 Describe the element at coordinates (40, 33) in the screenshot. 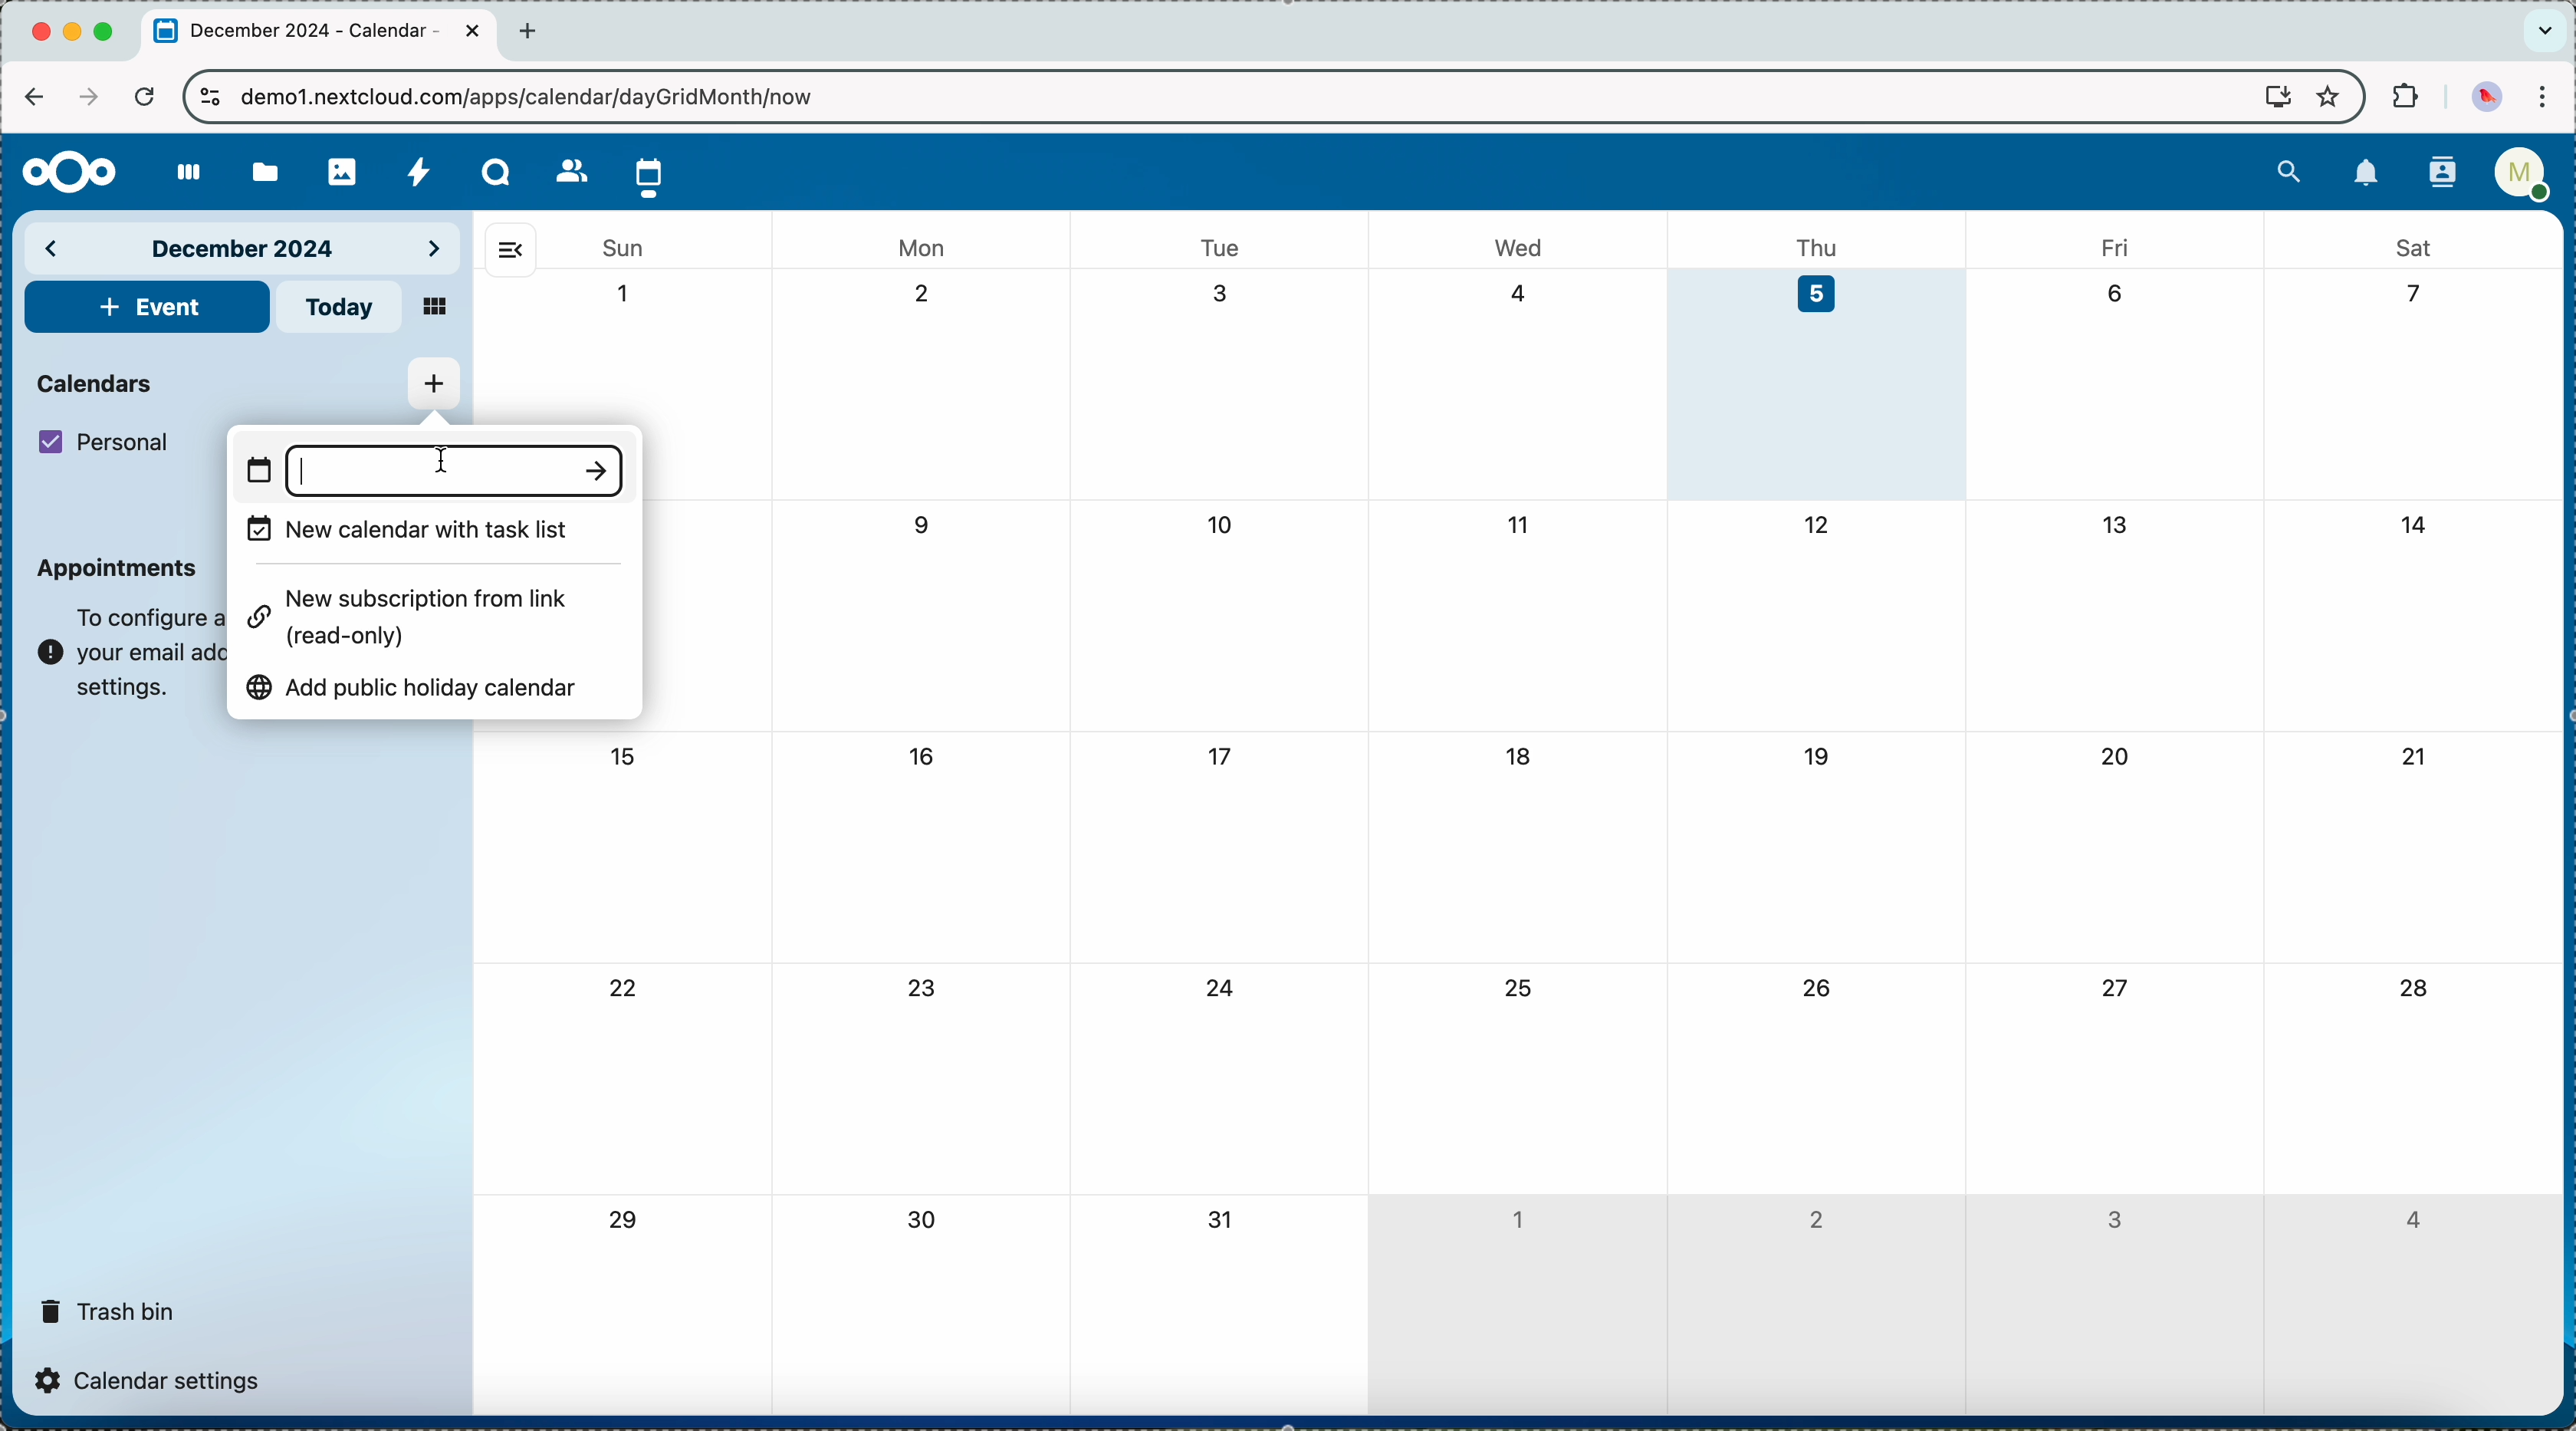

I see `close Chrome` at that location.